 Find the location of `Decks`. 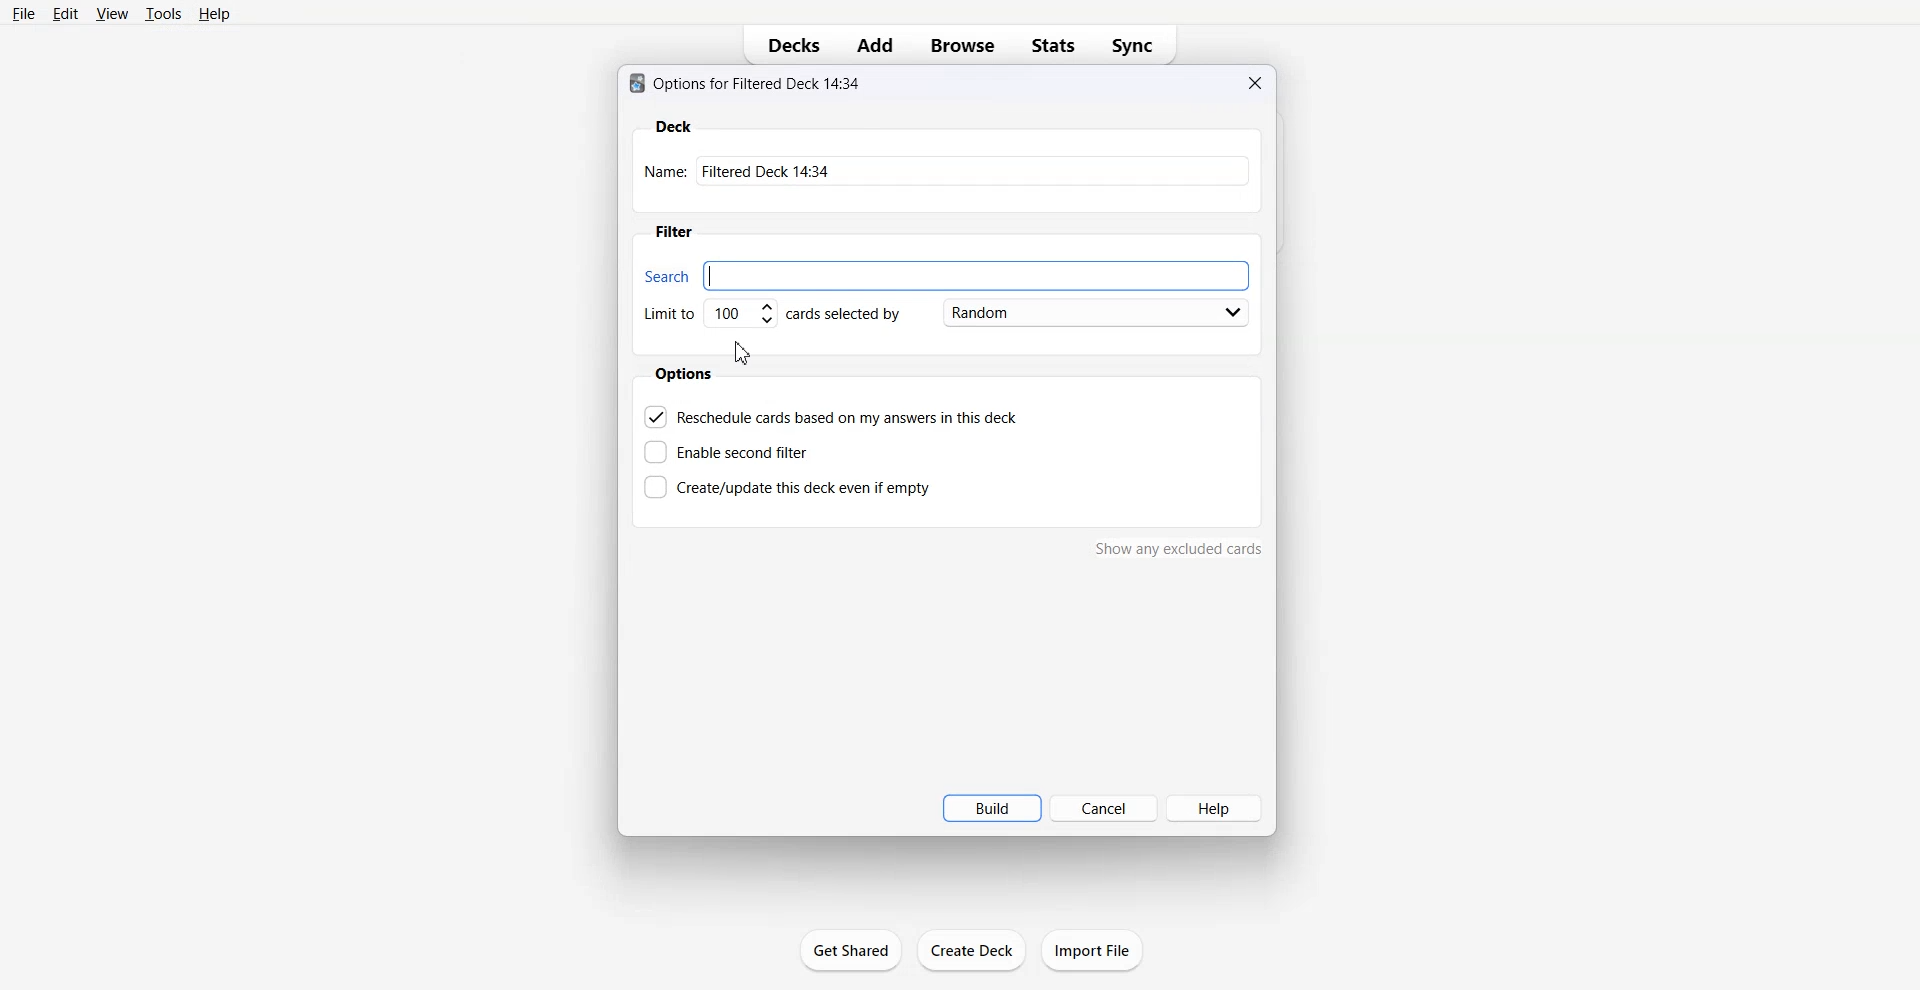

Decks is located at coordinates (787, 46).